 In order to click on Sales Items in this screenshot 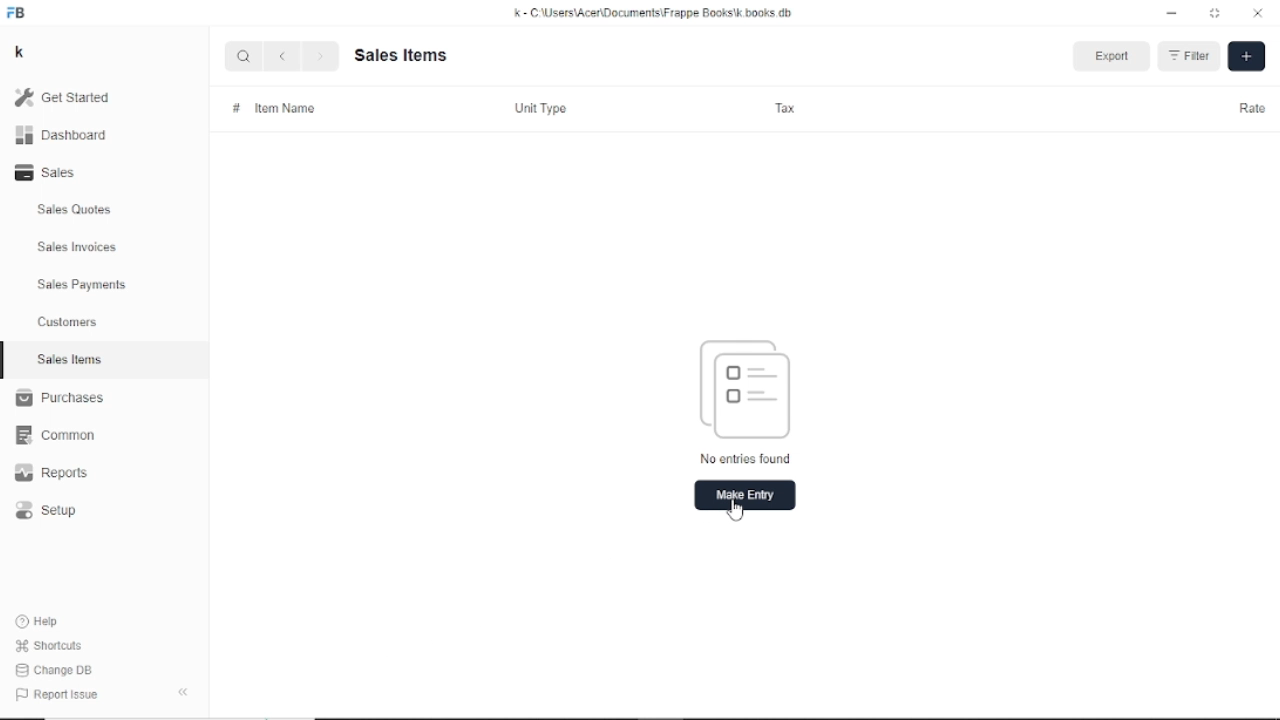, I will do `click(70, 359)`.